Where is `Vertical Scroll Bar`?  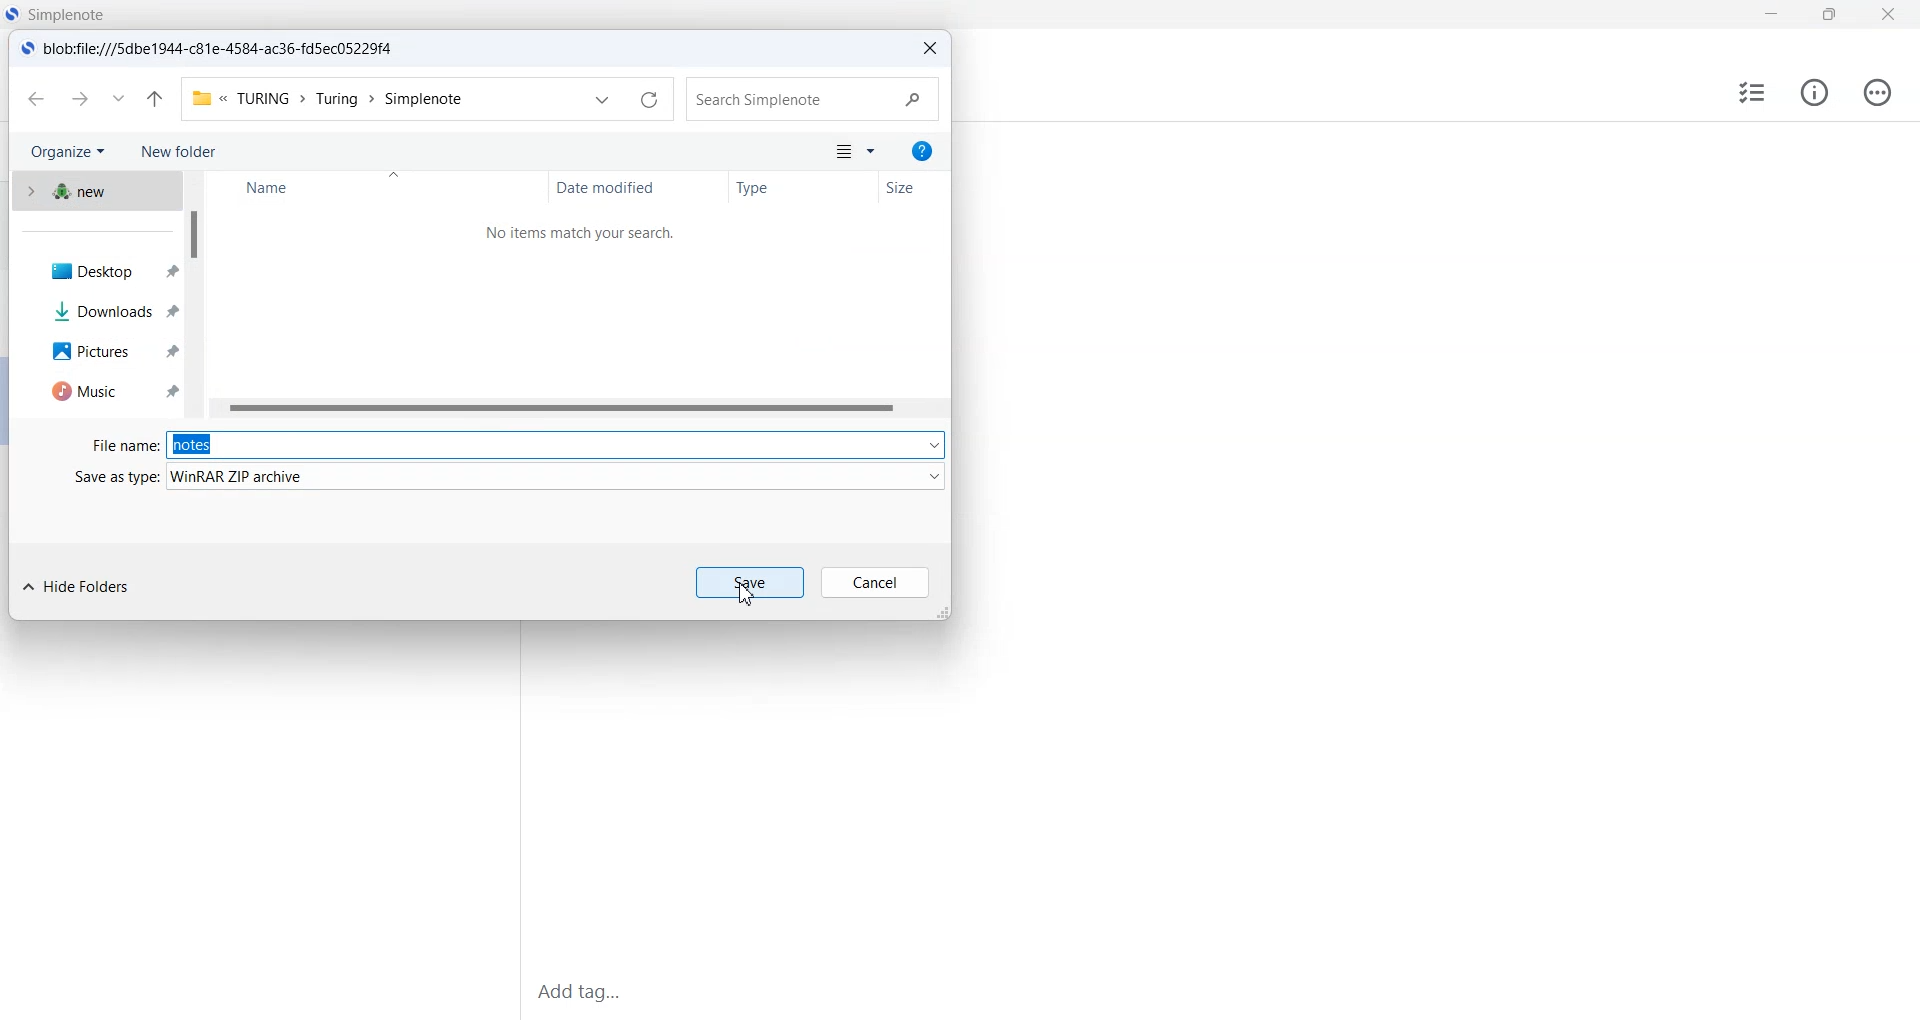 Vertical Scroll Bar is located at coordinates (195, 297).